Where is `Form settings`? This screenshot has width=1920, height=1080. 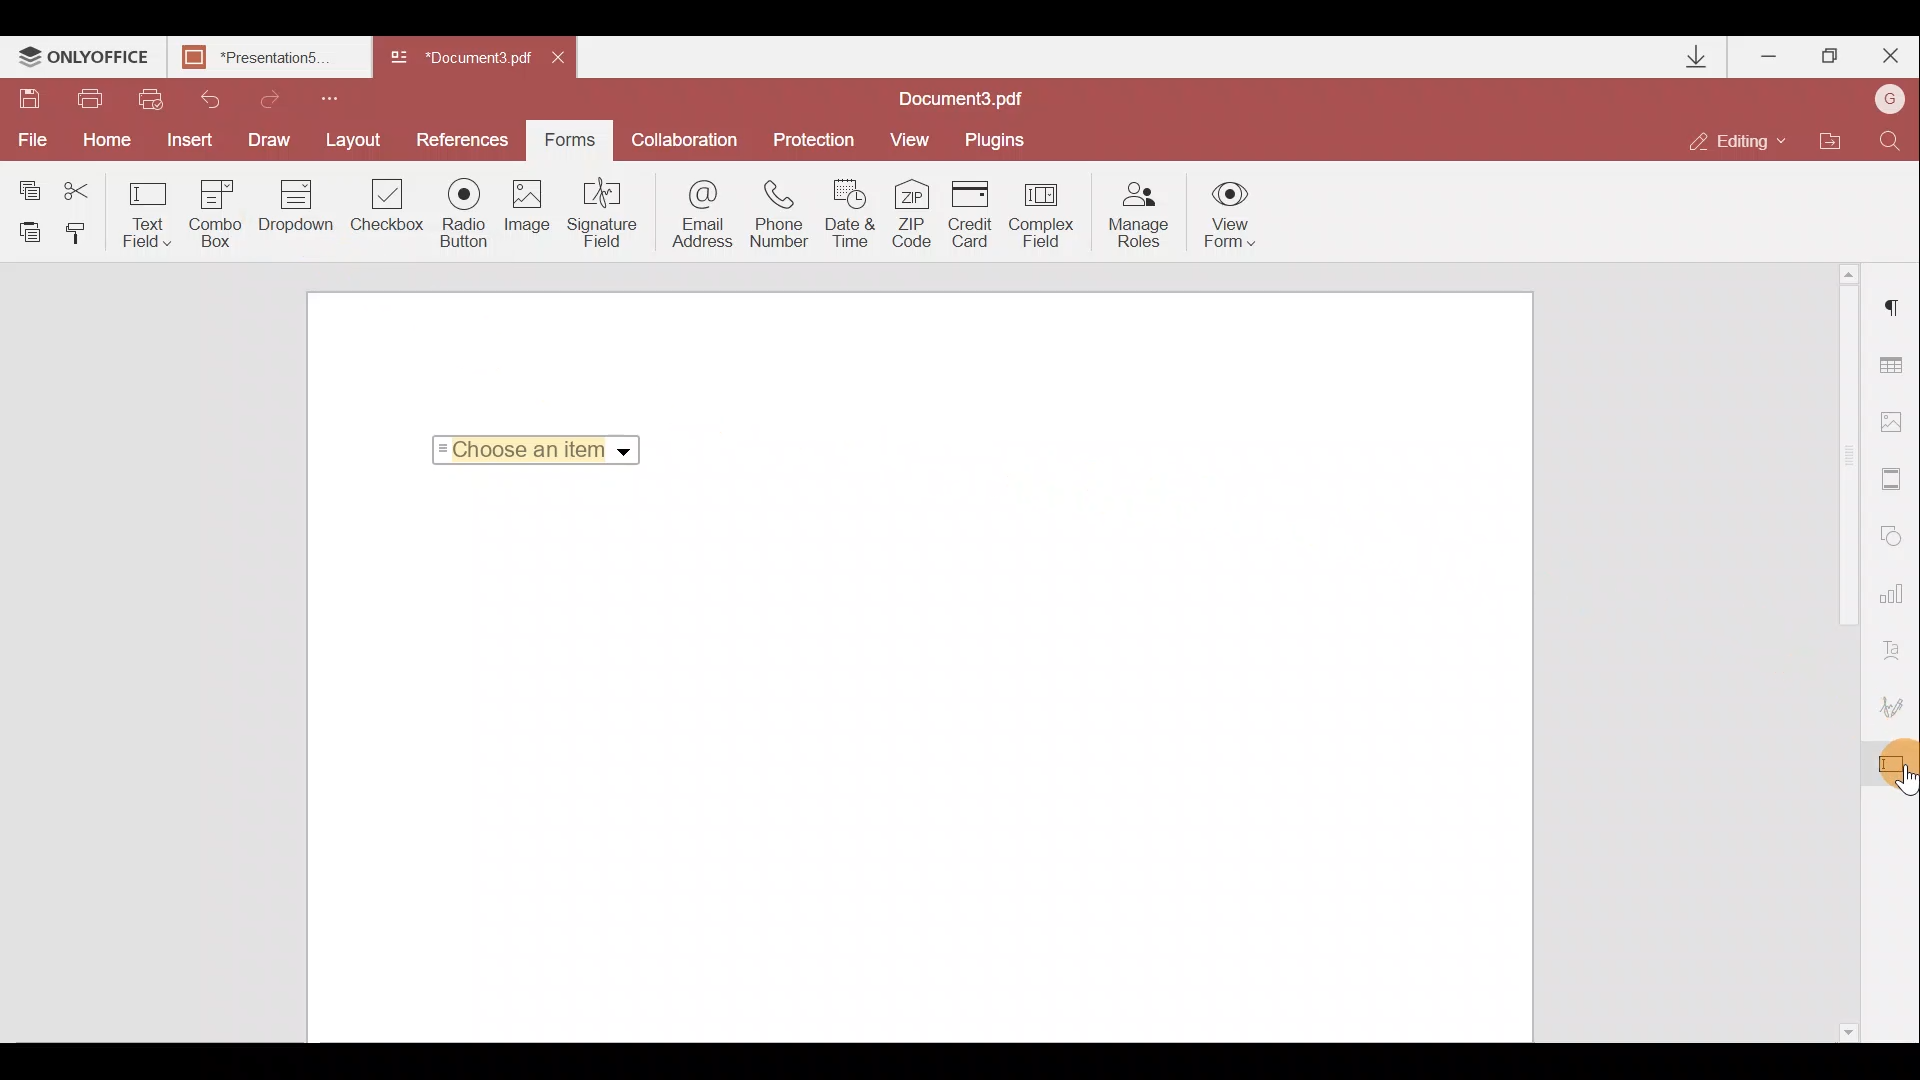 Form settings is located at coordinates (1900, 762).